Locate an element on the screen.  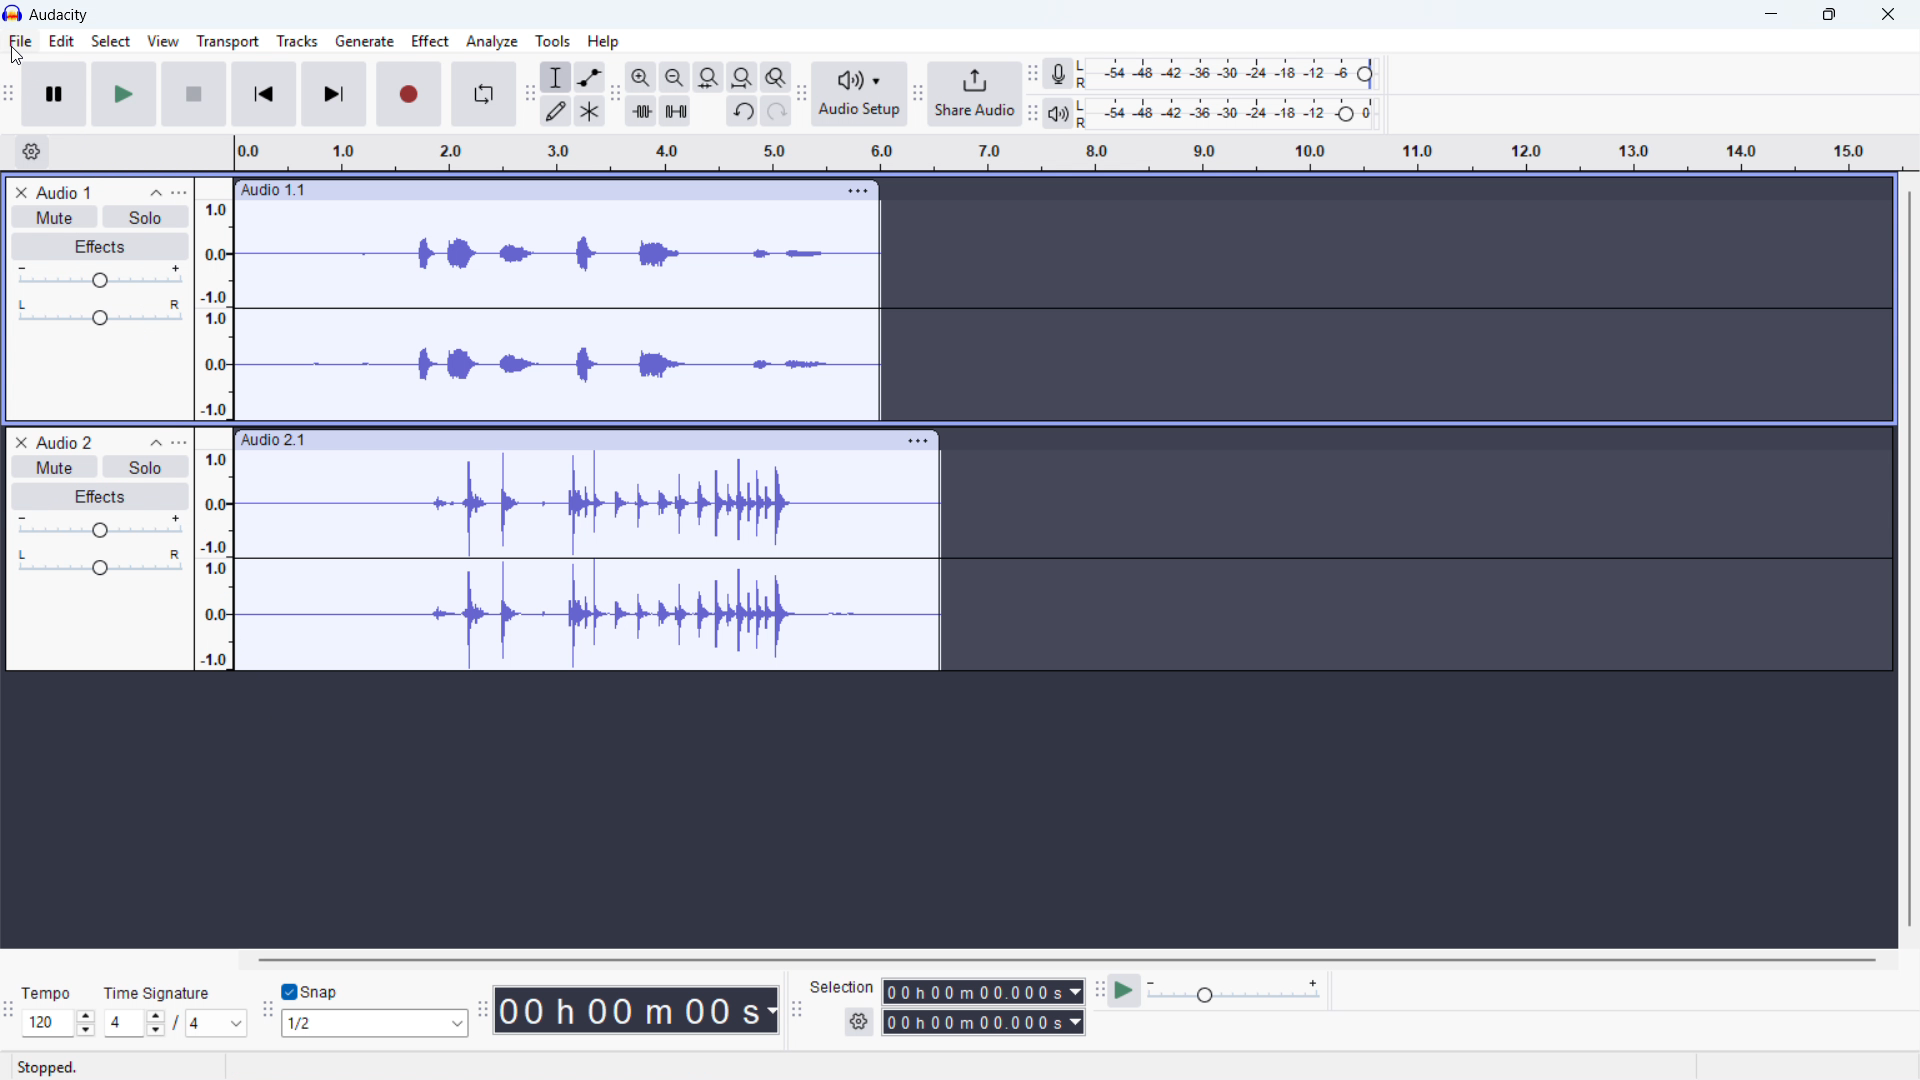
time signature is located at coordinates (160, 993).